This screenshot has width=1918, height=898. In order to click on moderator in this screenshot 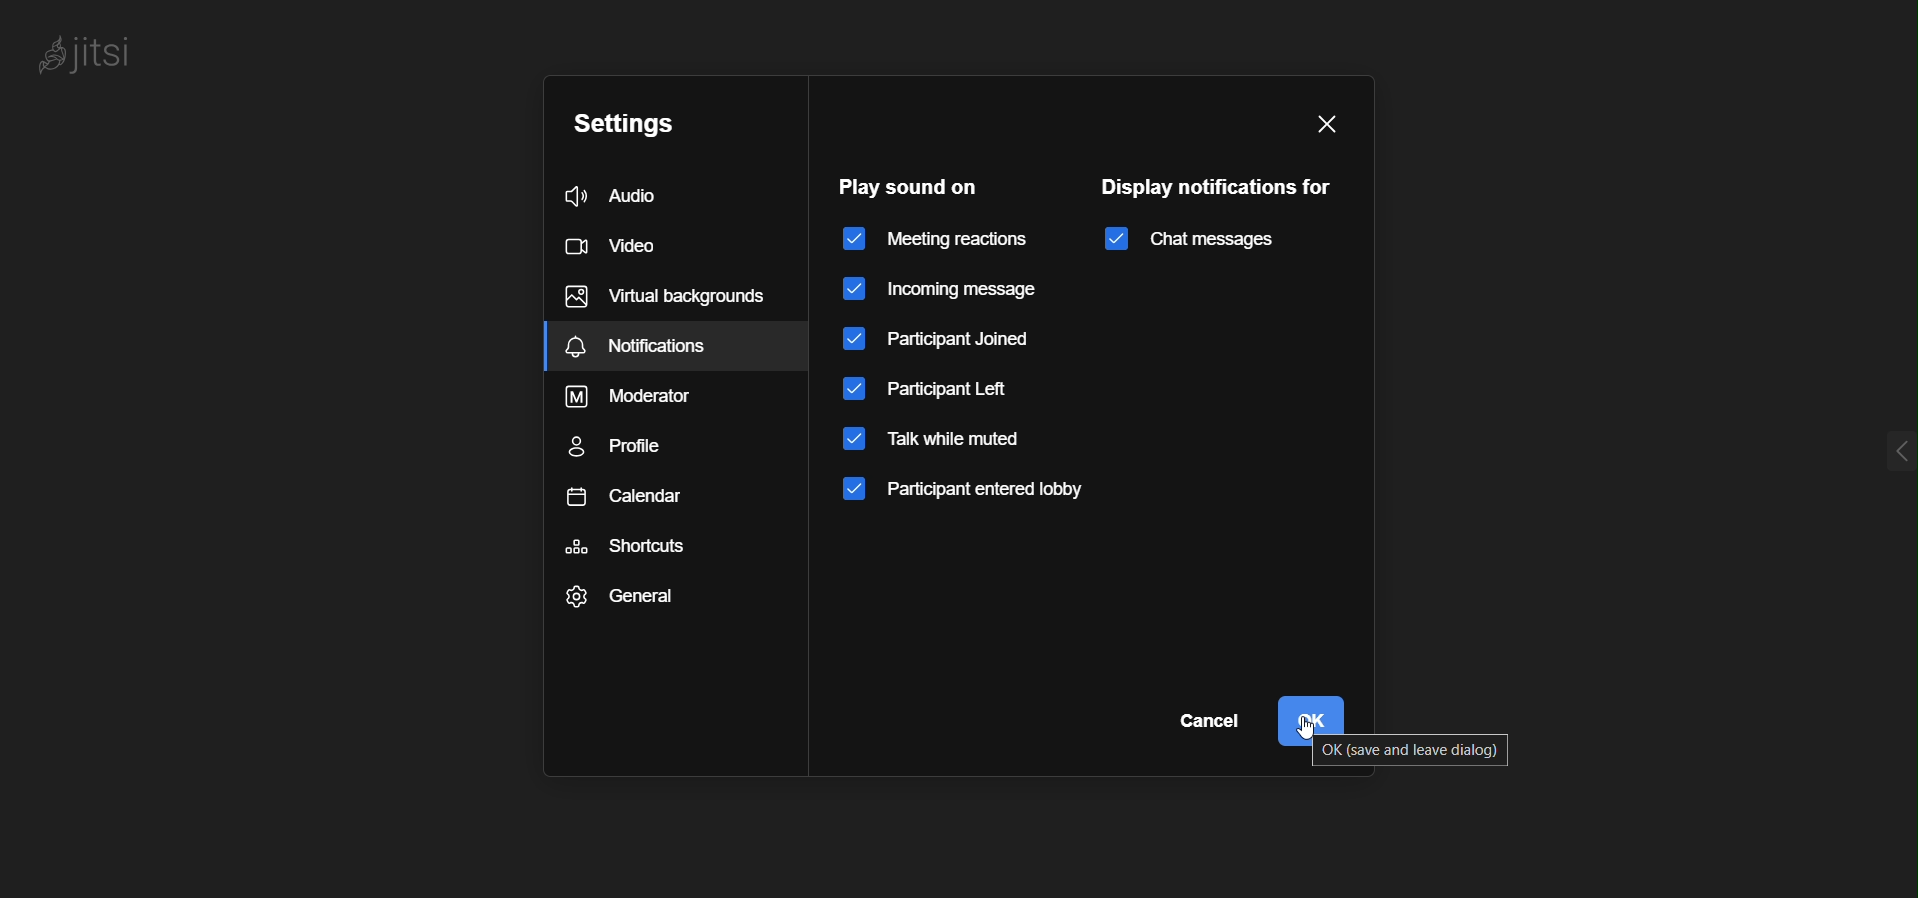, I will do `click(640, 400)`.